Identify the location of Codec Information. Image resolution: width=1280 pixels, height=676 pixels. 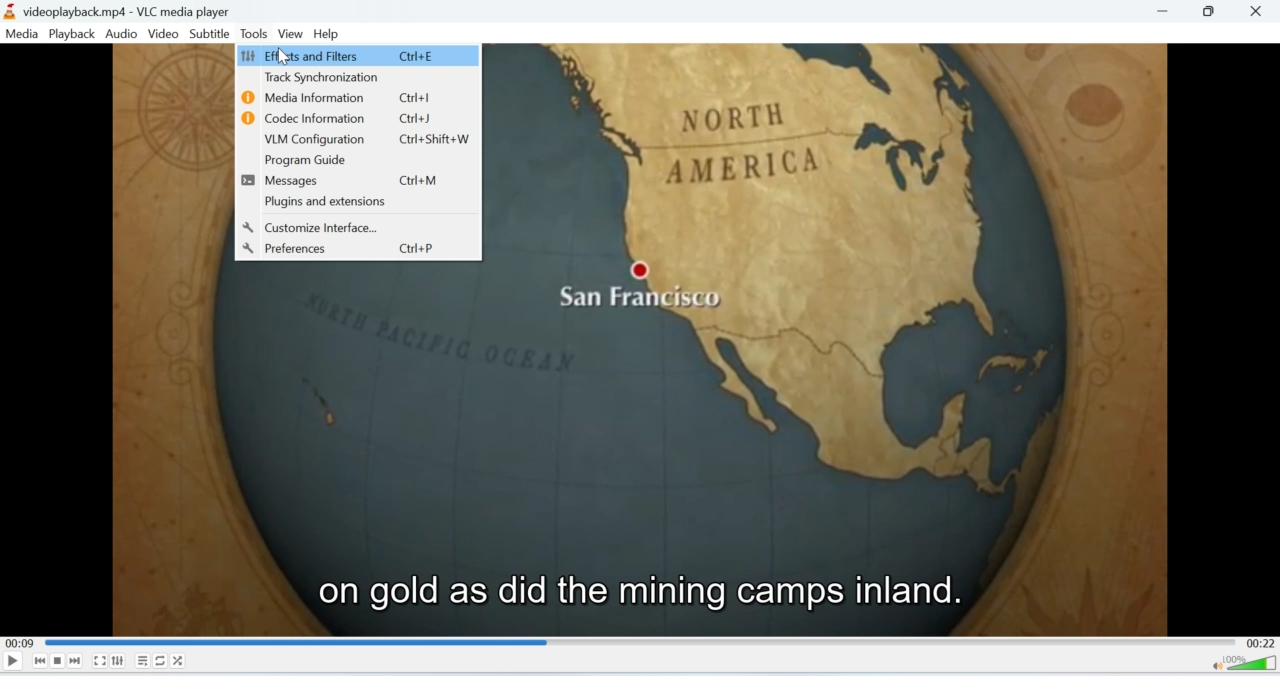
(305, 118).